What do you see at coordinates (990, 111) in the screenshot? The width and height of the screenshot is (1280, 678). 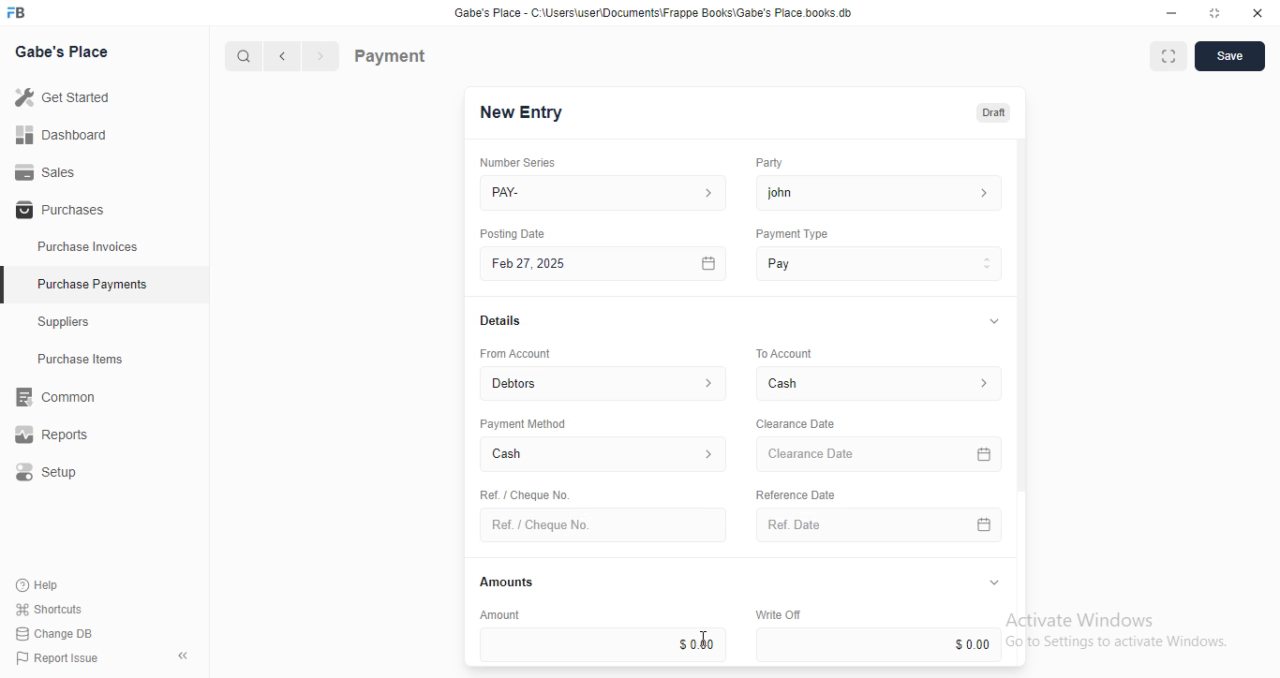 I see `Draft` at bounding box center [990, 111].